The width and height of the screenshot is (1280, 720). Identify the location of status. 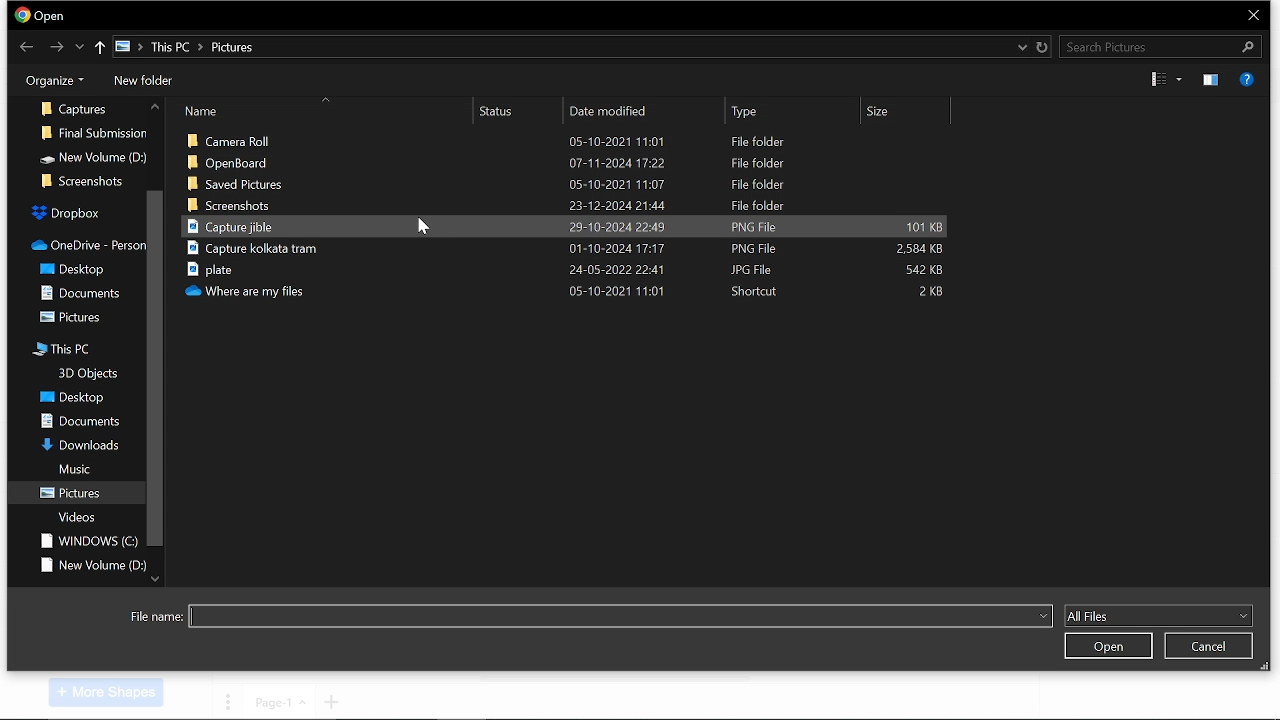
(522, 112).